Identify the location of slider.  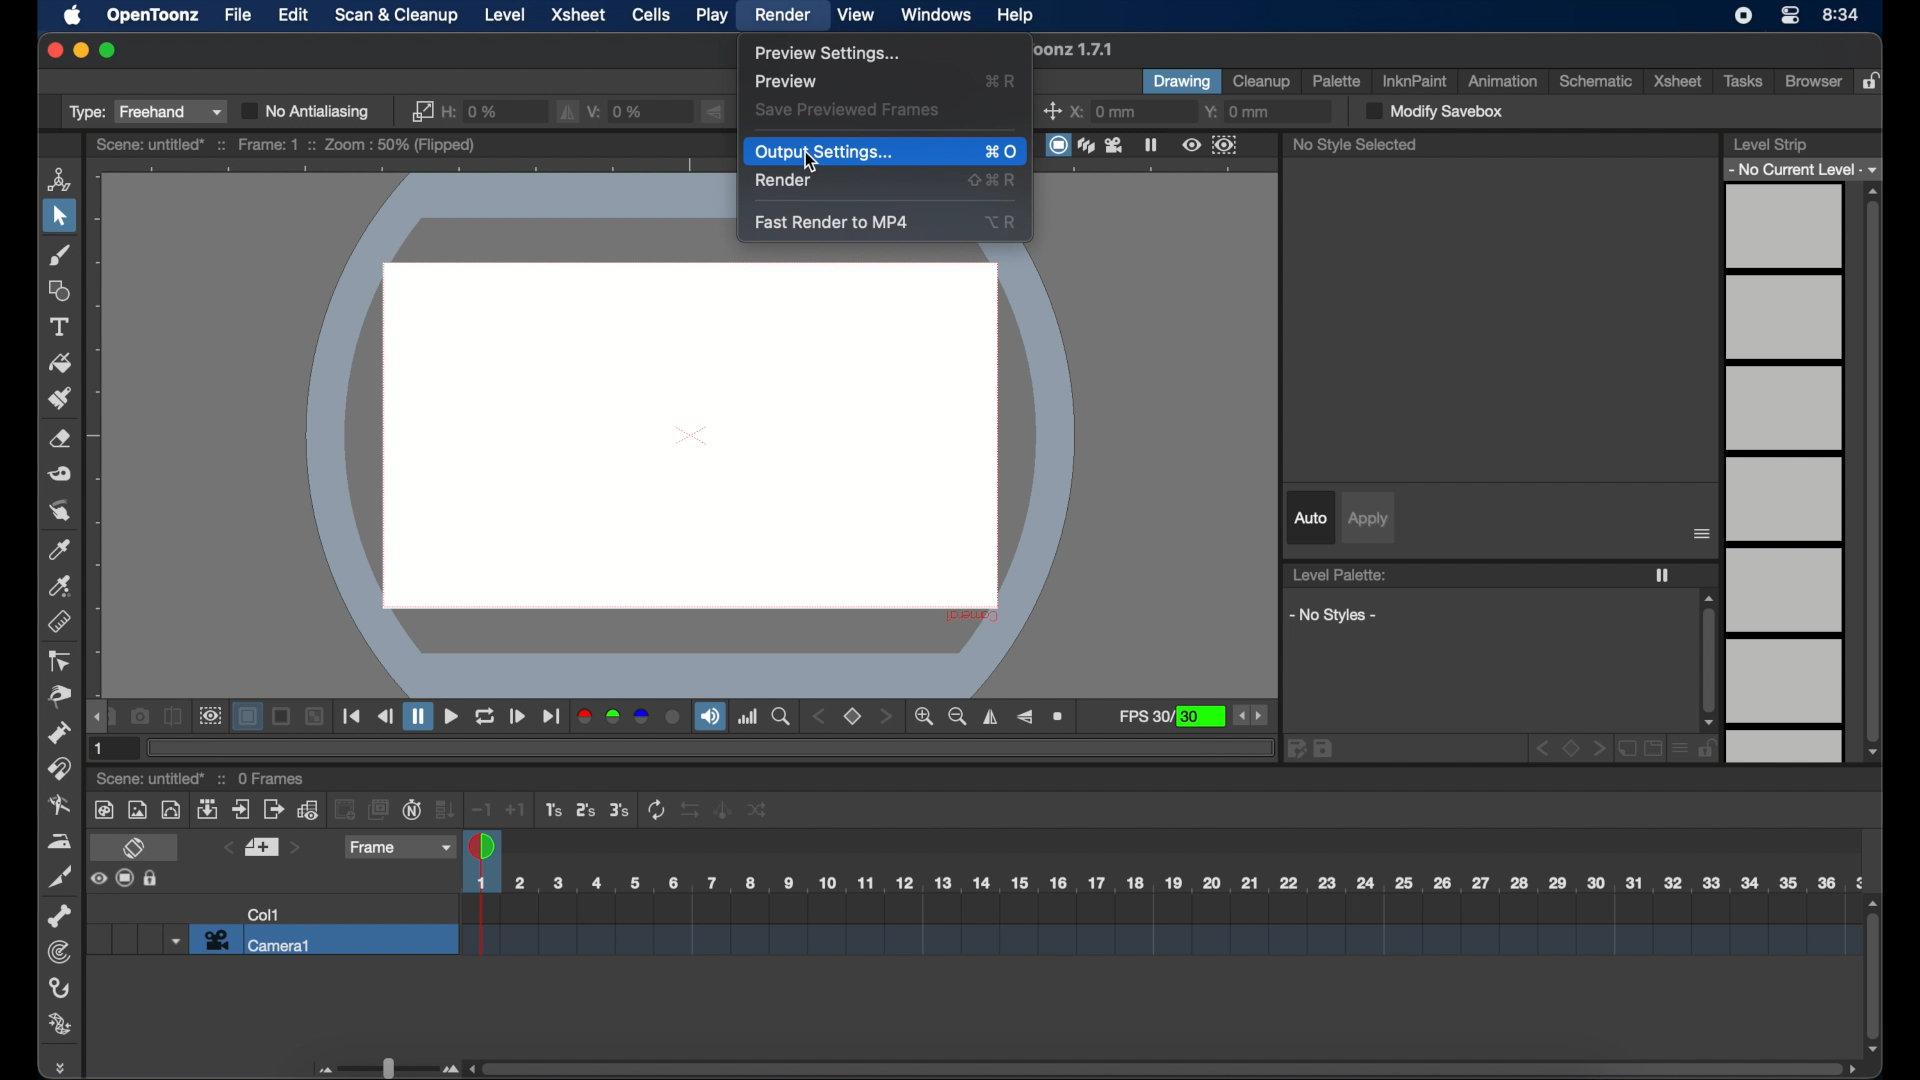
(385, 1068).